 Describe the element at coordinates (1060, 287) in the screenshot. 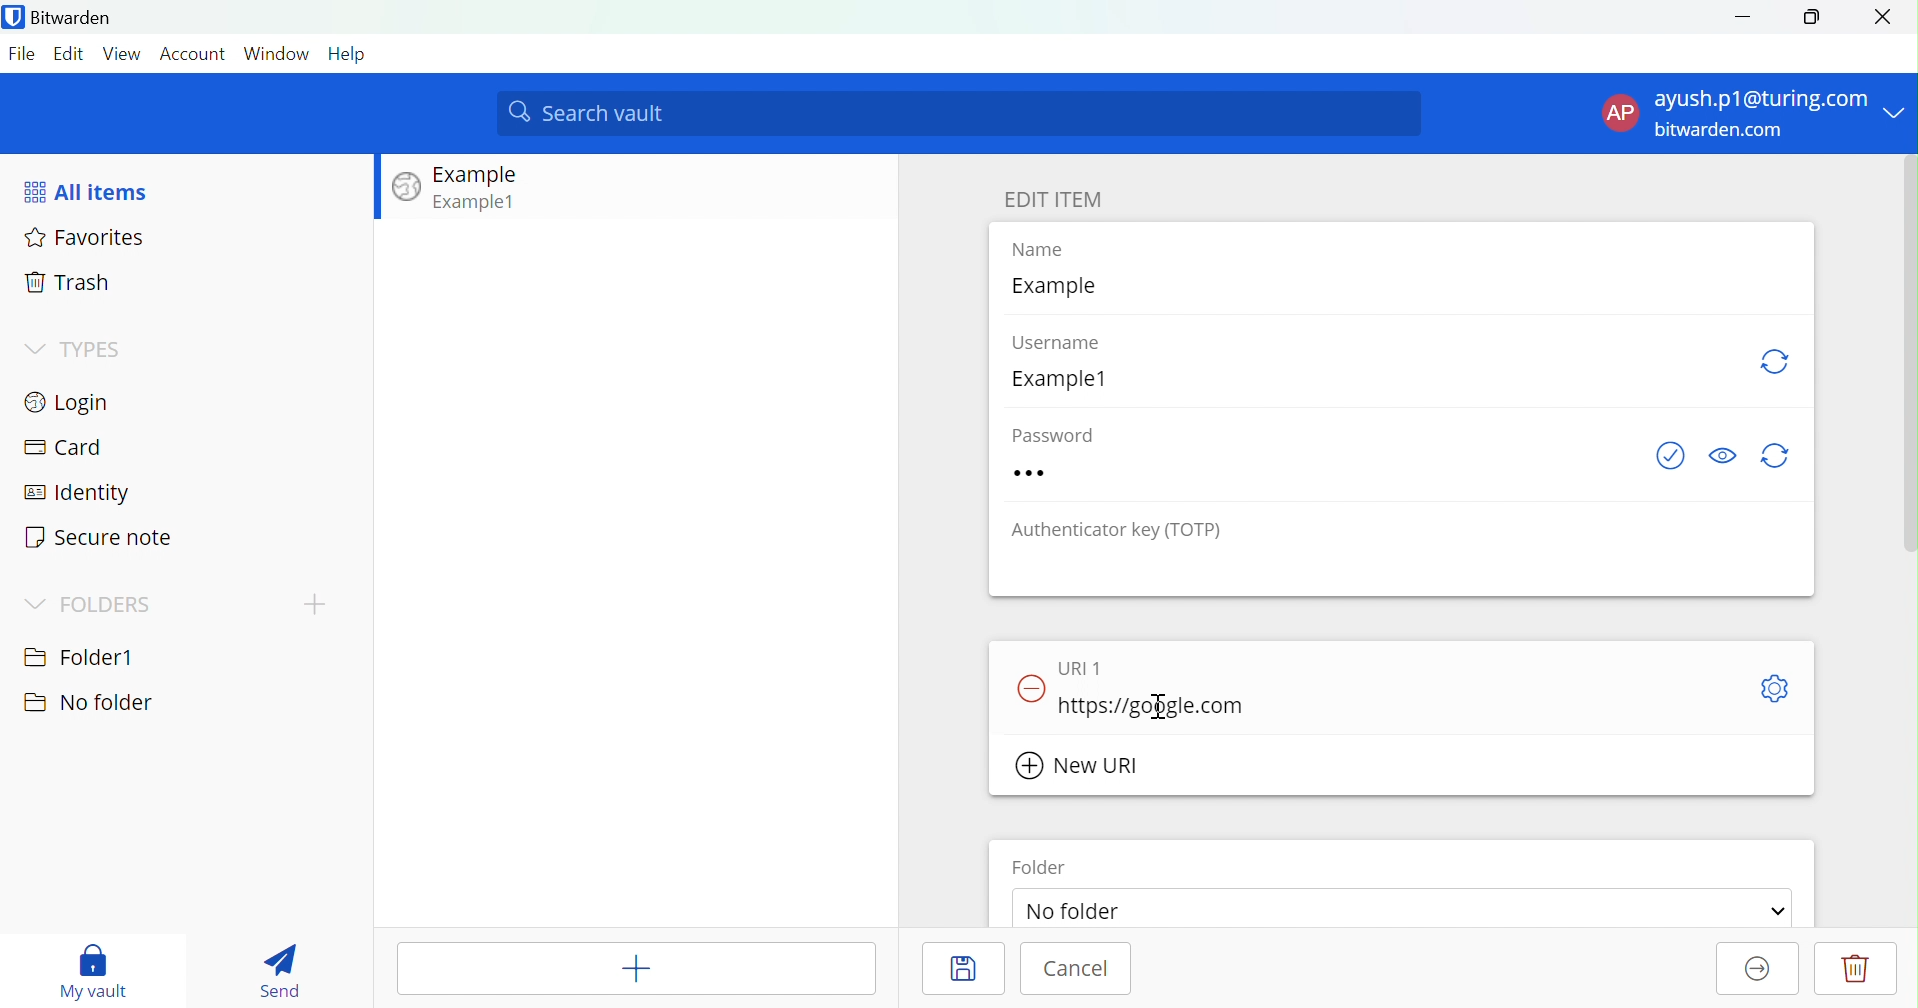

I see `Example` at that location.